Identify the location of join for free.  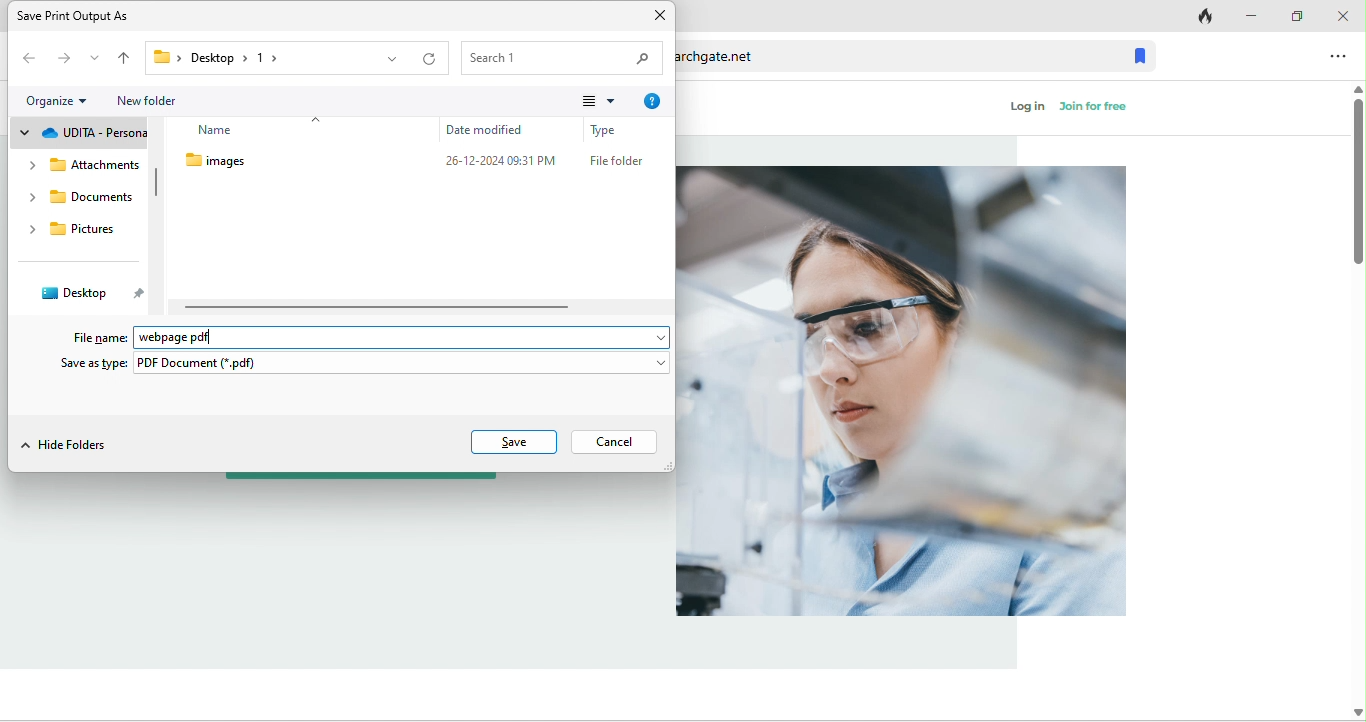
(1100, 110).